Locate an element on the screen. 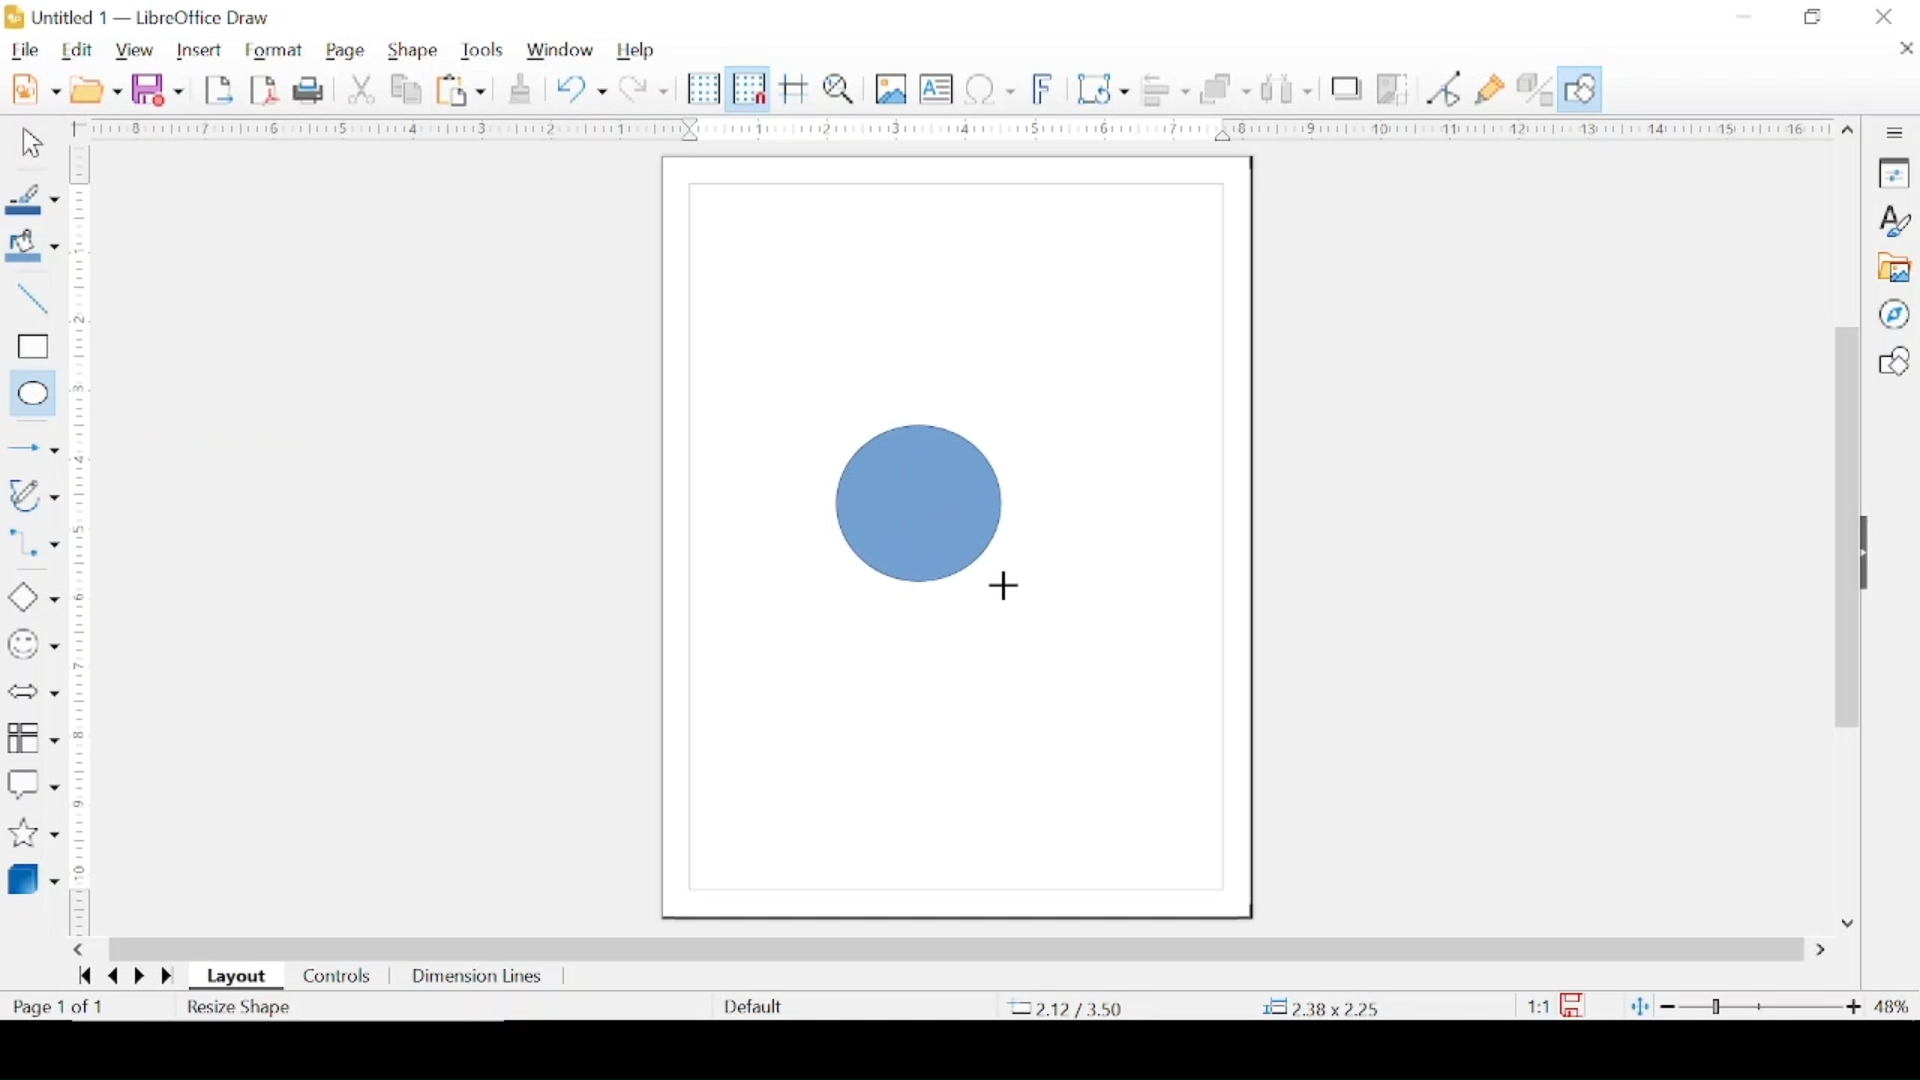 This screenshot has width=1920, height=1080. coordinate is located at coordinates (1064, 1007).